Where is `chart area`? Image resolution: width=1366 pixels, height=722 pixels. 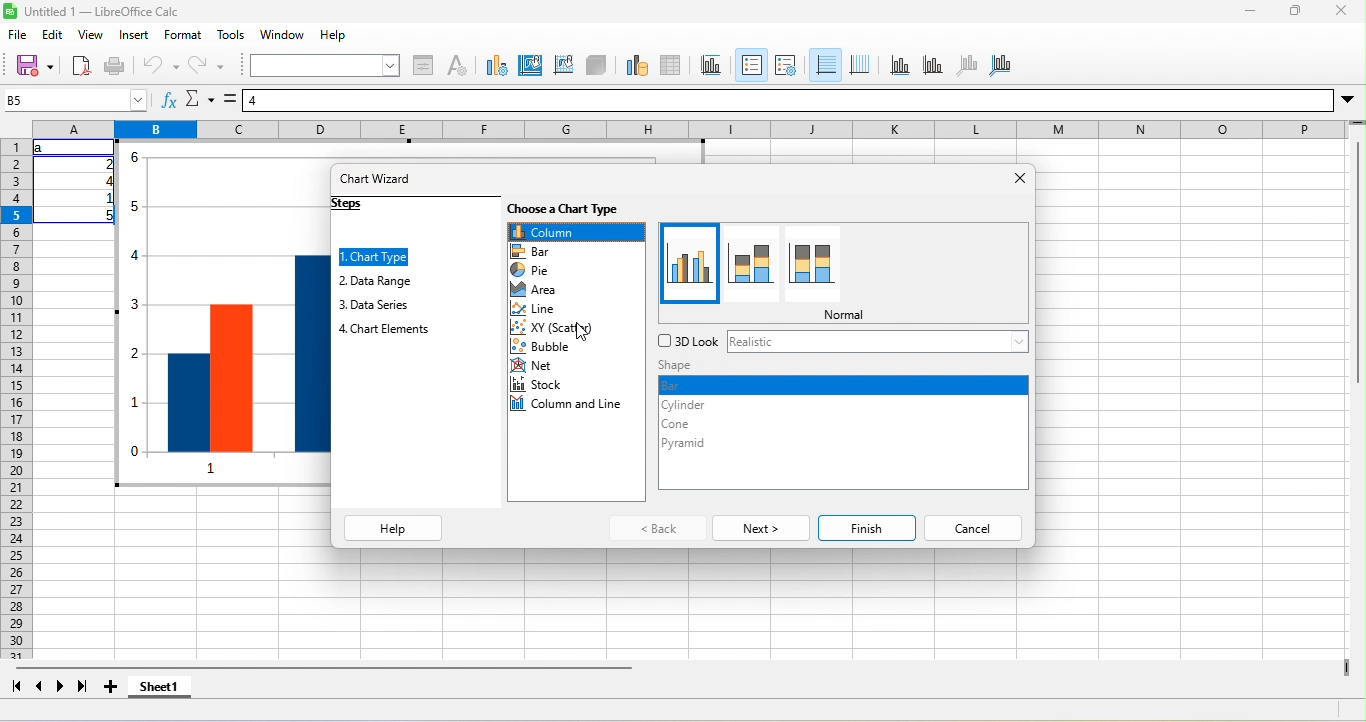 chart area is located at coordinates (530, 67).